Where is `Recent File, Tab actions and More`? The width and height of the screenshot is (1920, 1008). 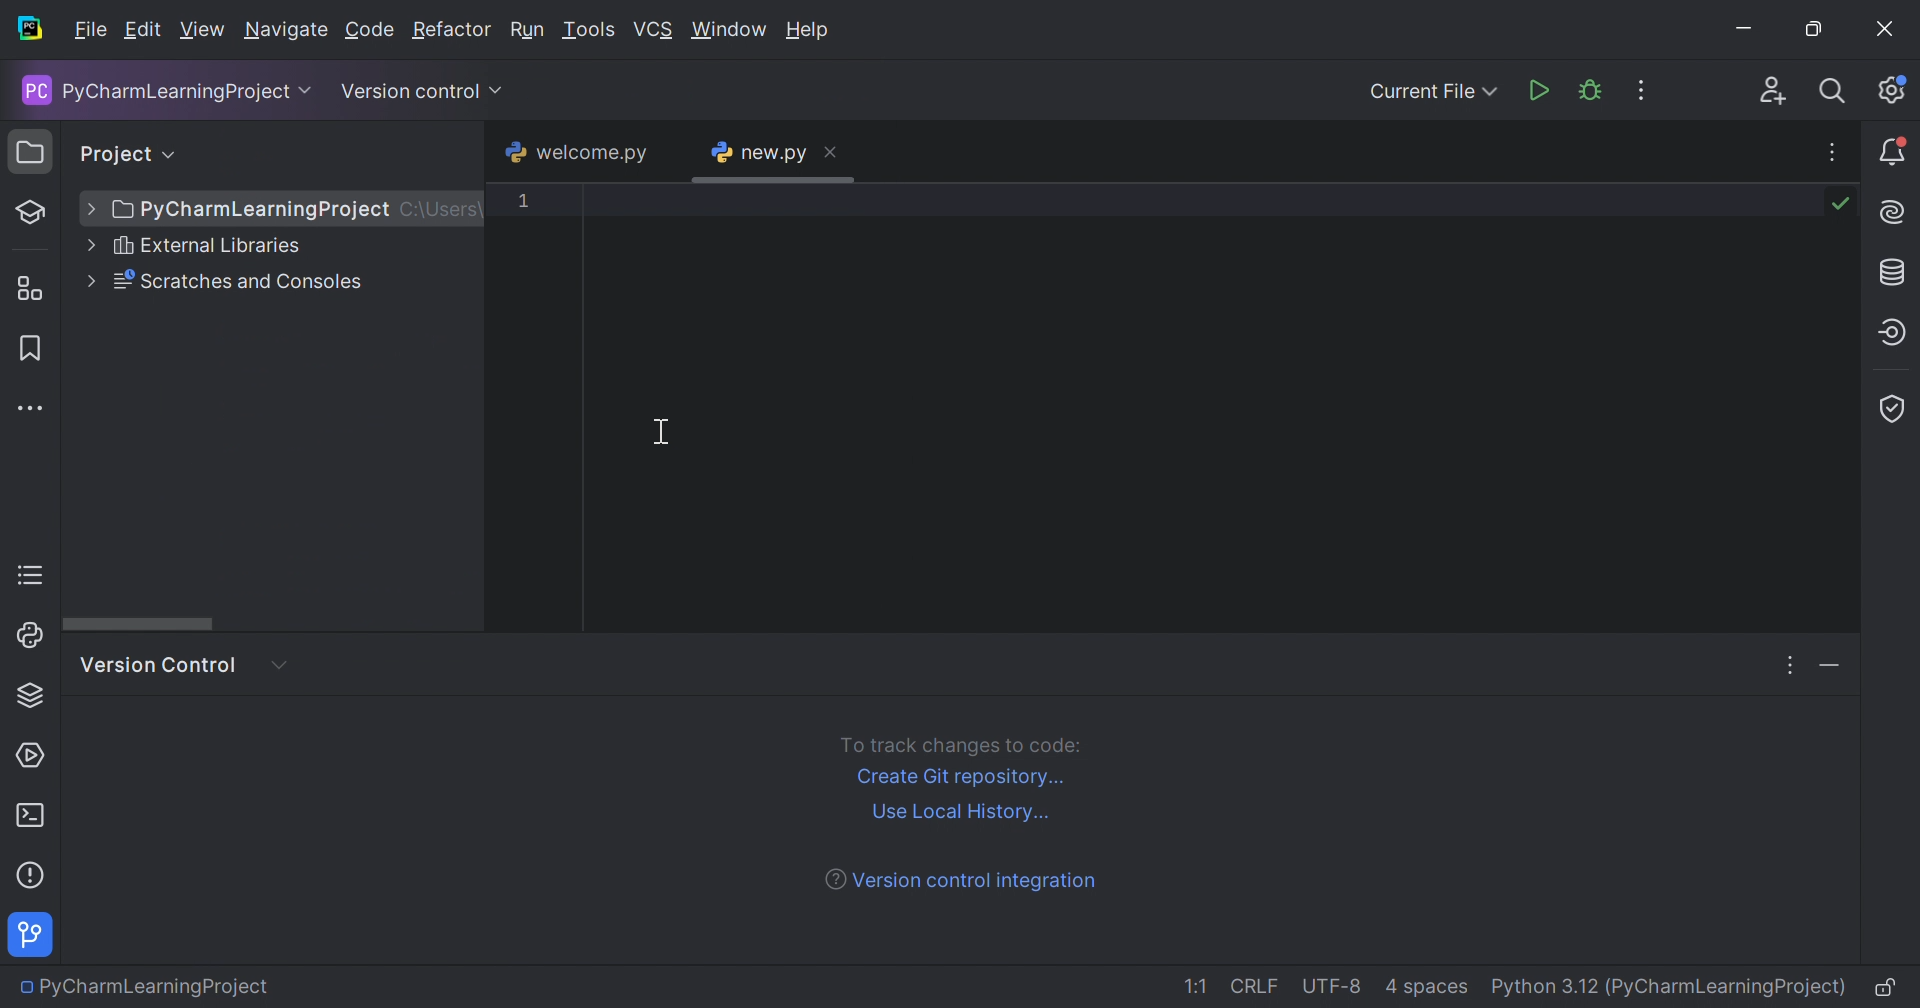 Recent File, Tab actions and More is located at coordinates (1833, 149).